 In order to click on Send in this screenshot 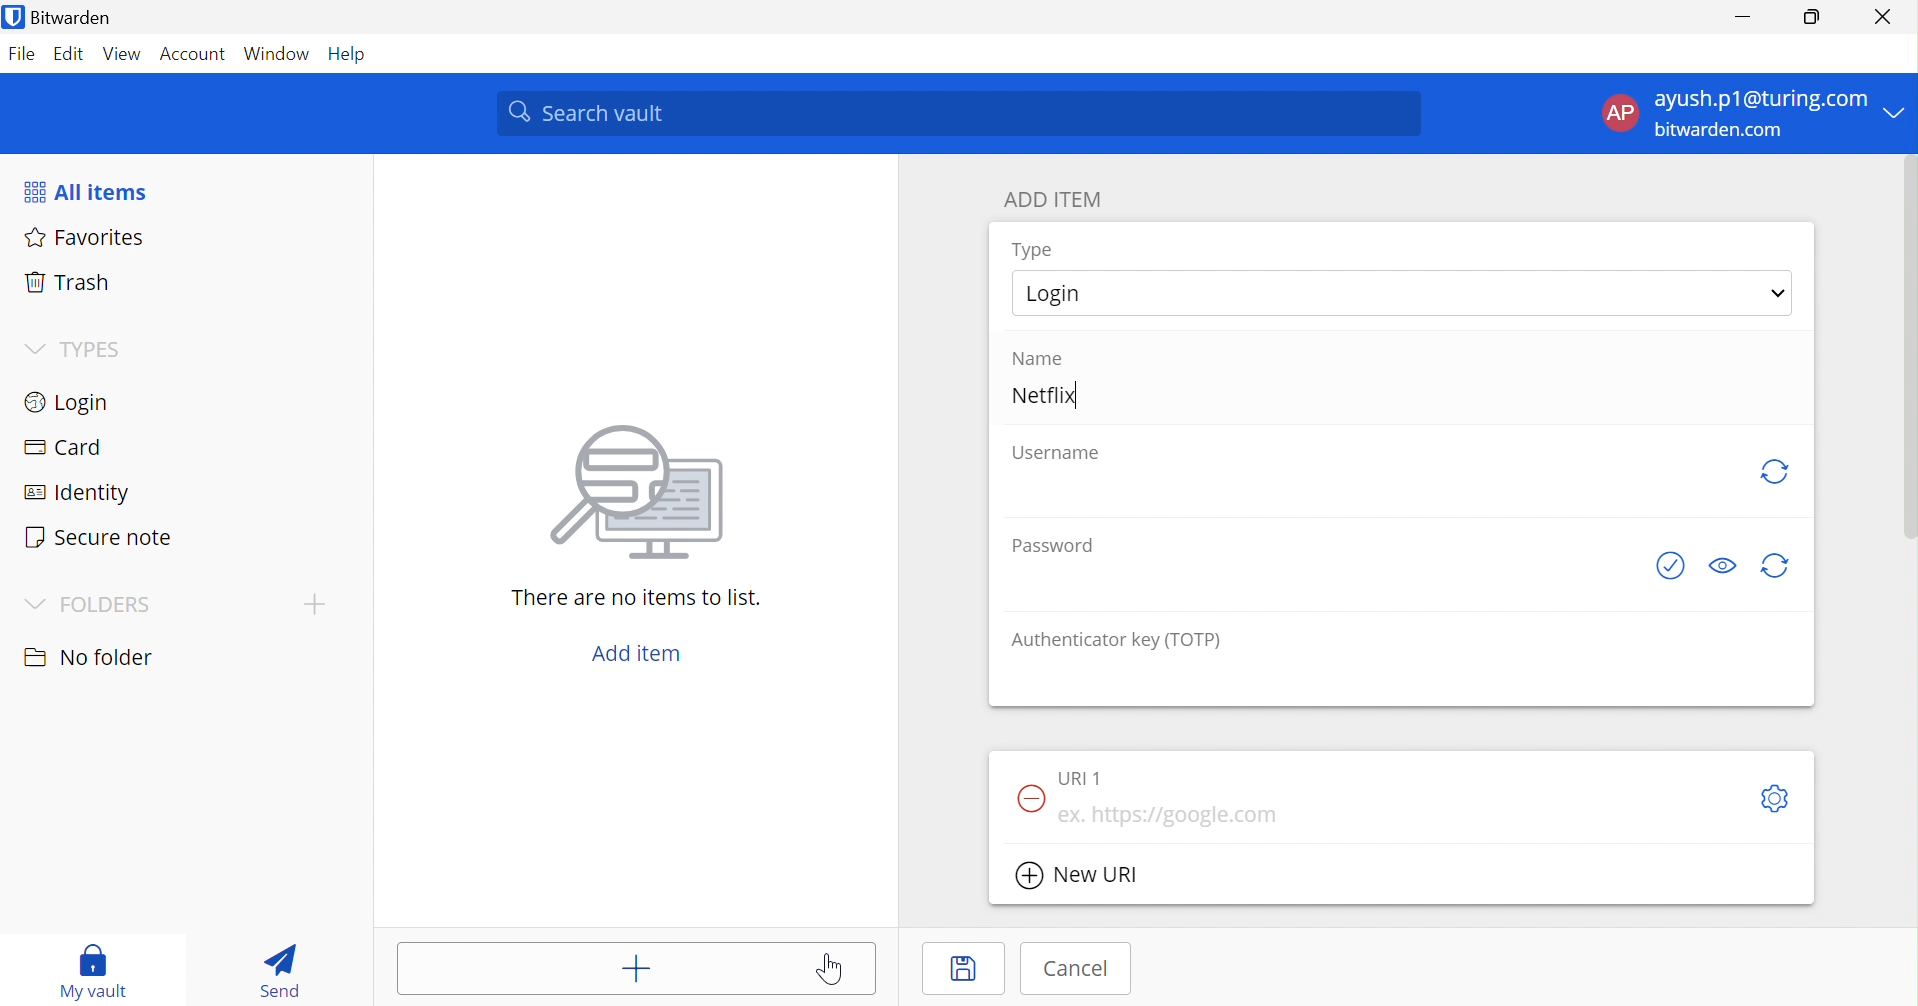, I will do `click(279, 974)`.